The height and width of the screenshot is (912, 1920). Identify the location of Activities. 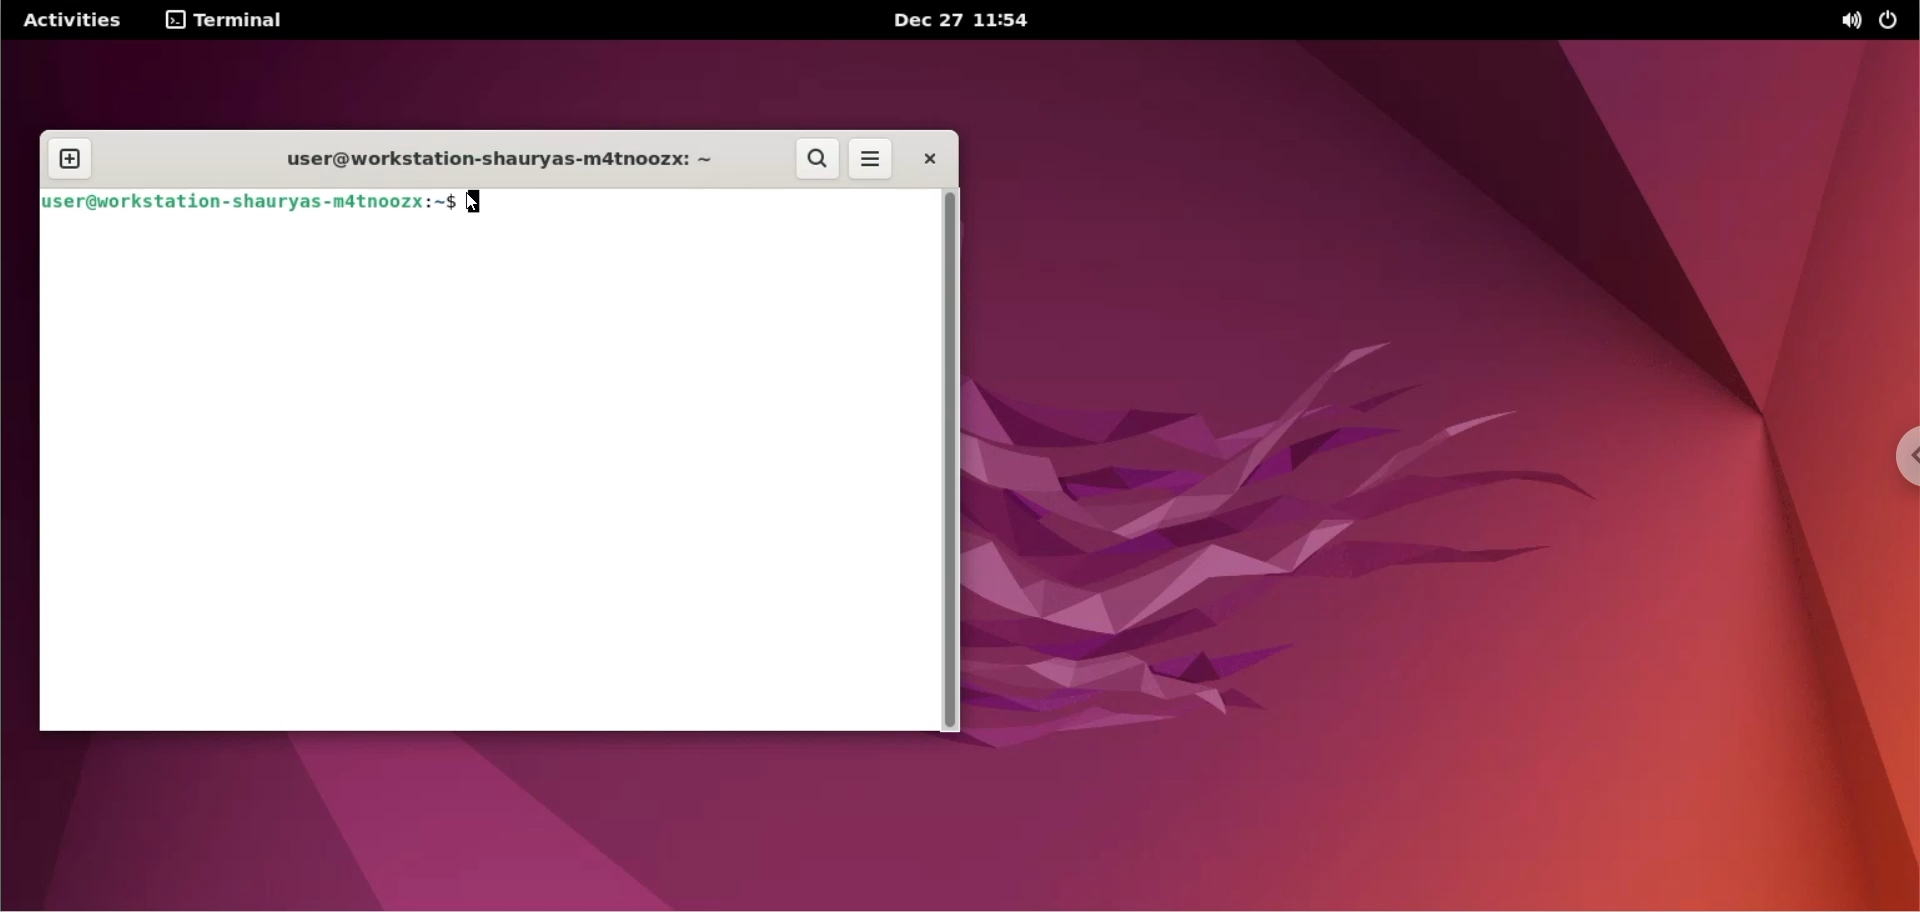
(71, 21).